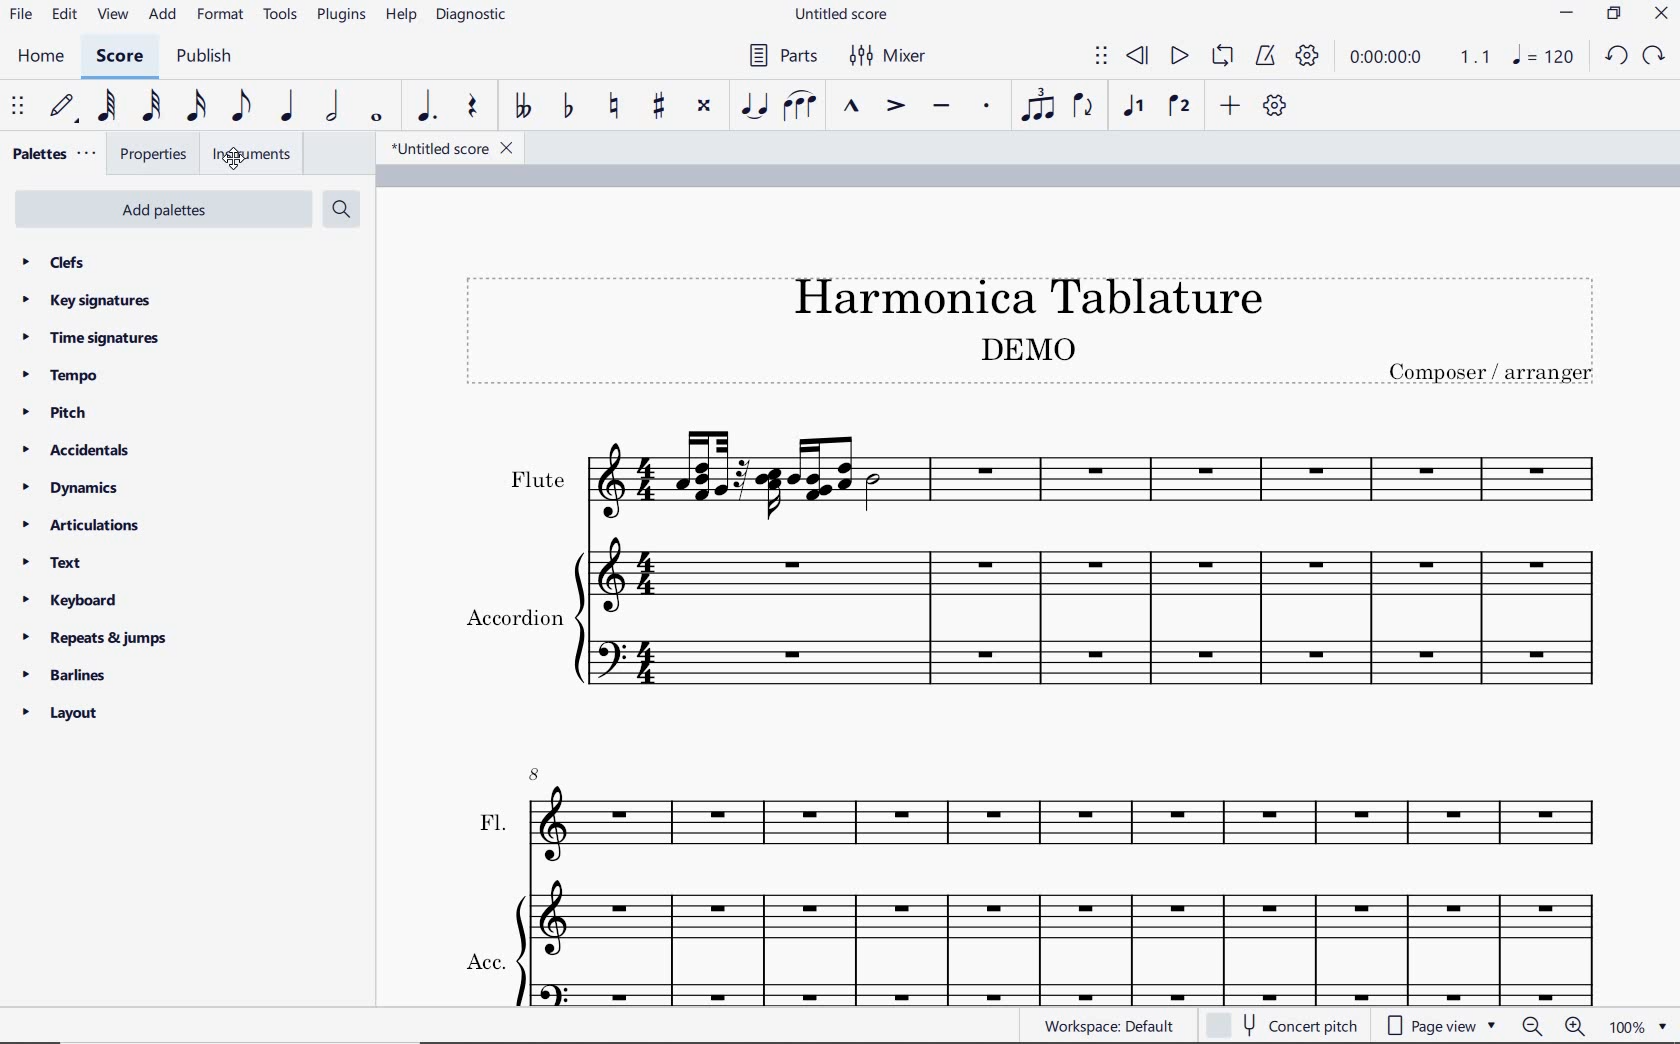 This screenshot has width=1680, height=1044. What do you see at coordinates (986, 107) in the screenshot?
I see `staccato` at bounding box center [986, 107].